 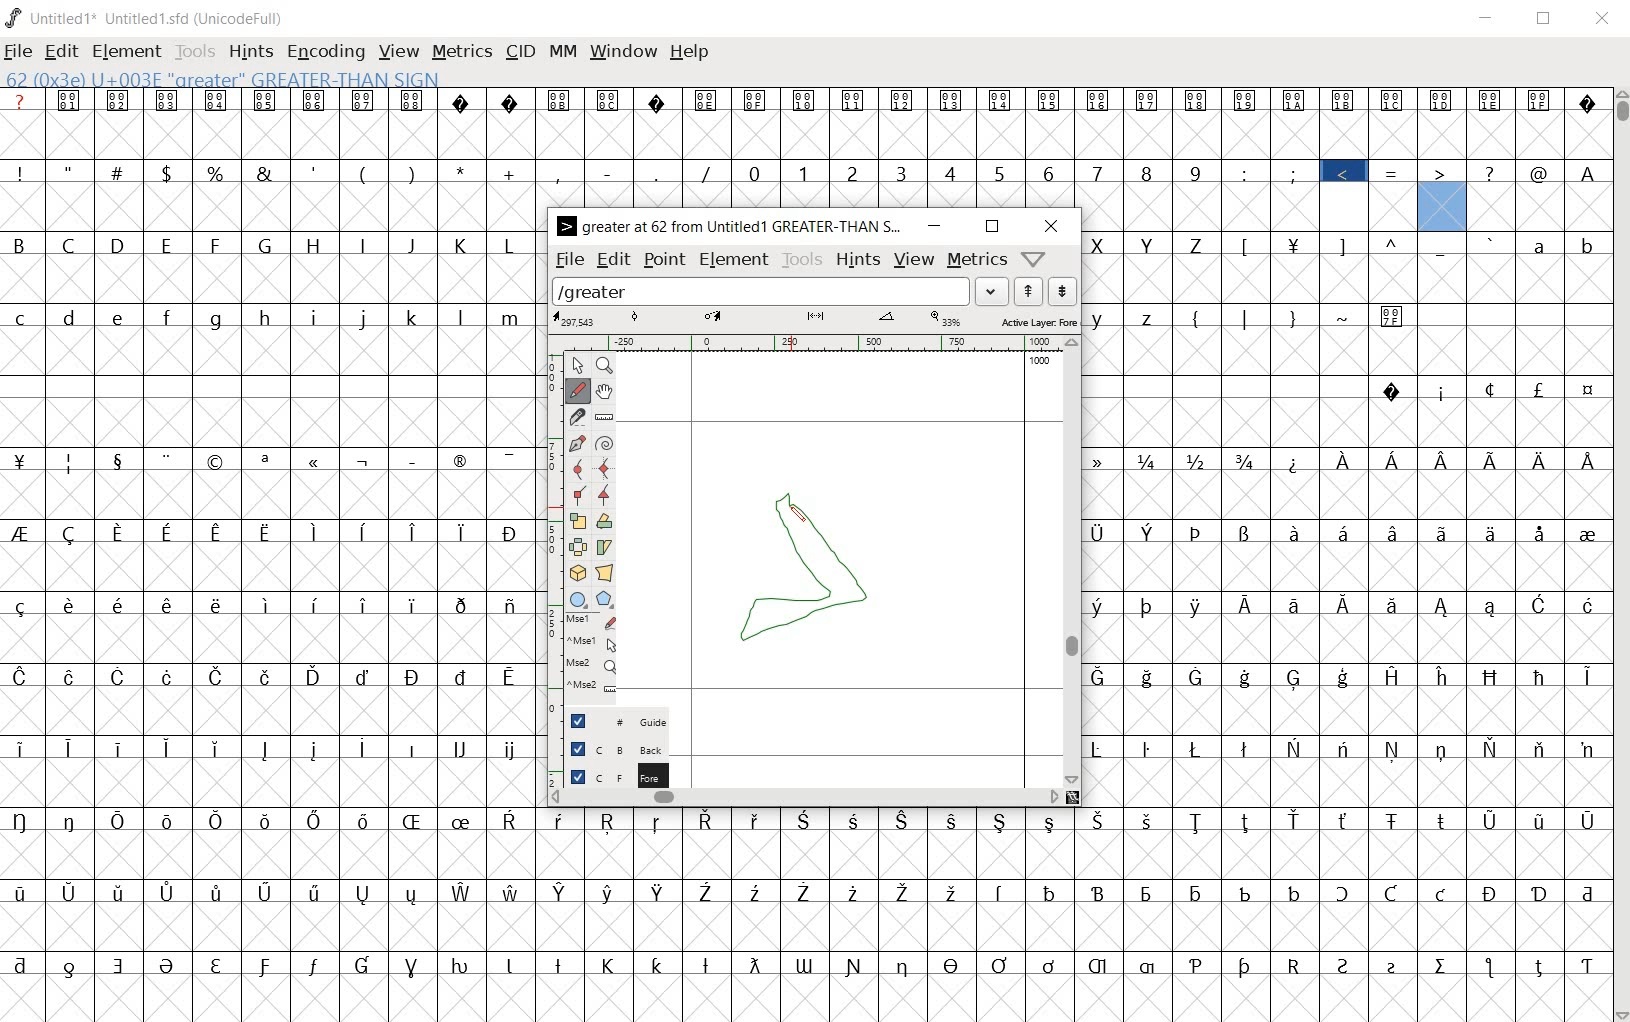 I want to click on add a point, then drag out its control points, so click(x=576, y=441).